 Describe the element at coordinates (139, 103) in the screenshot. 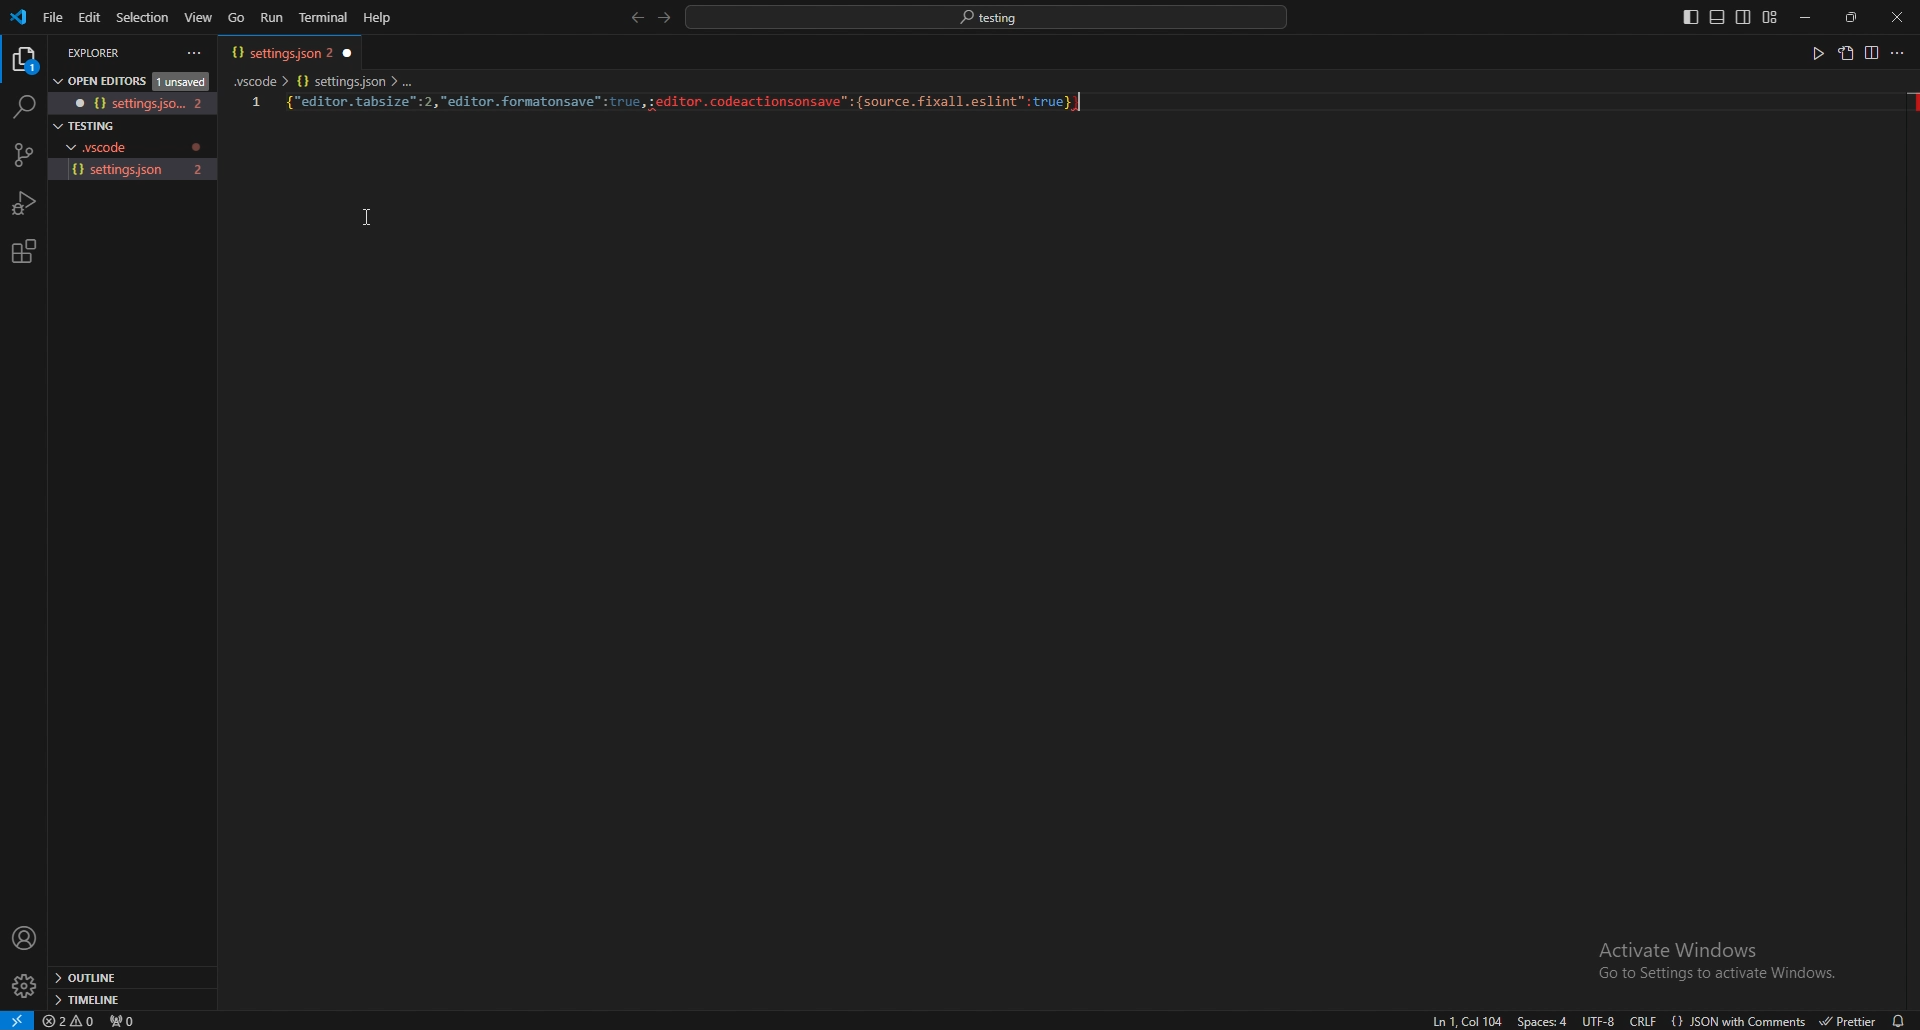

I see `file` at that location.